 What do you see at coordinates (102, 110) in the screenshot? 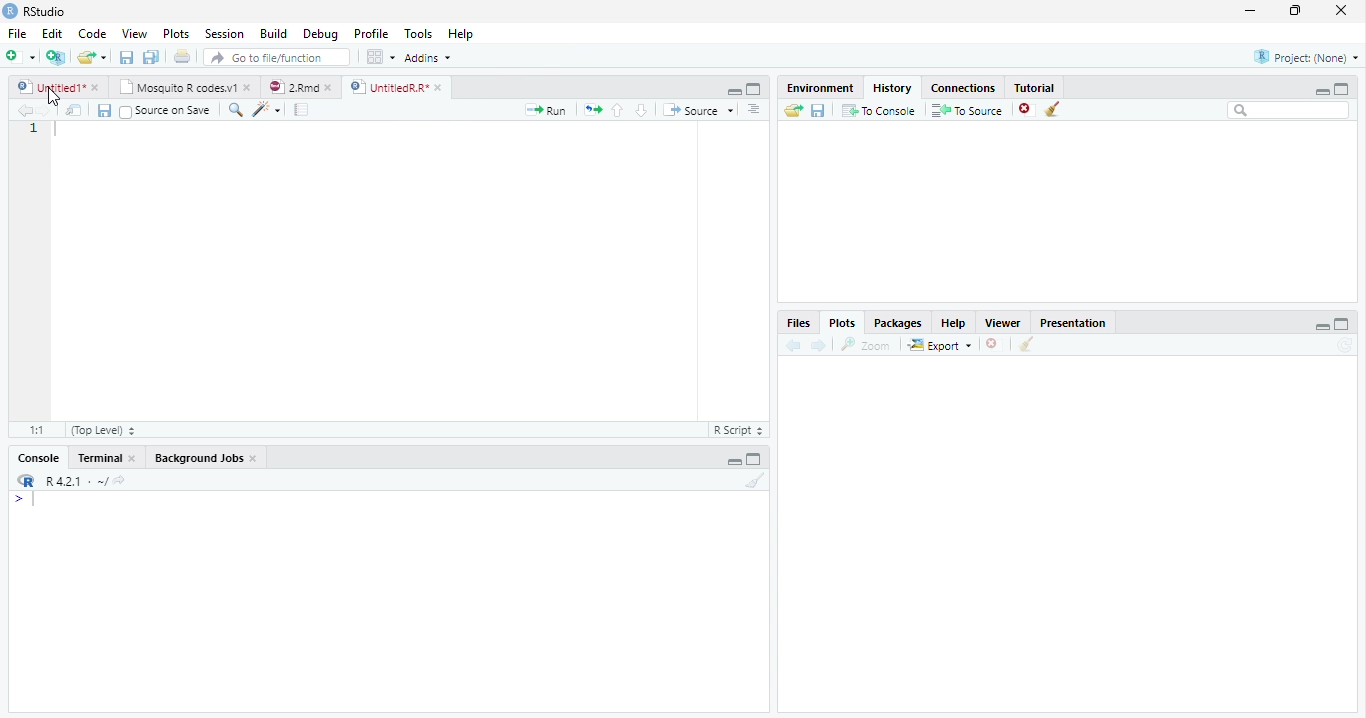
I see `Save` at bounding box center [102, 110].